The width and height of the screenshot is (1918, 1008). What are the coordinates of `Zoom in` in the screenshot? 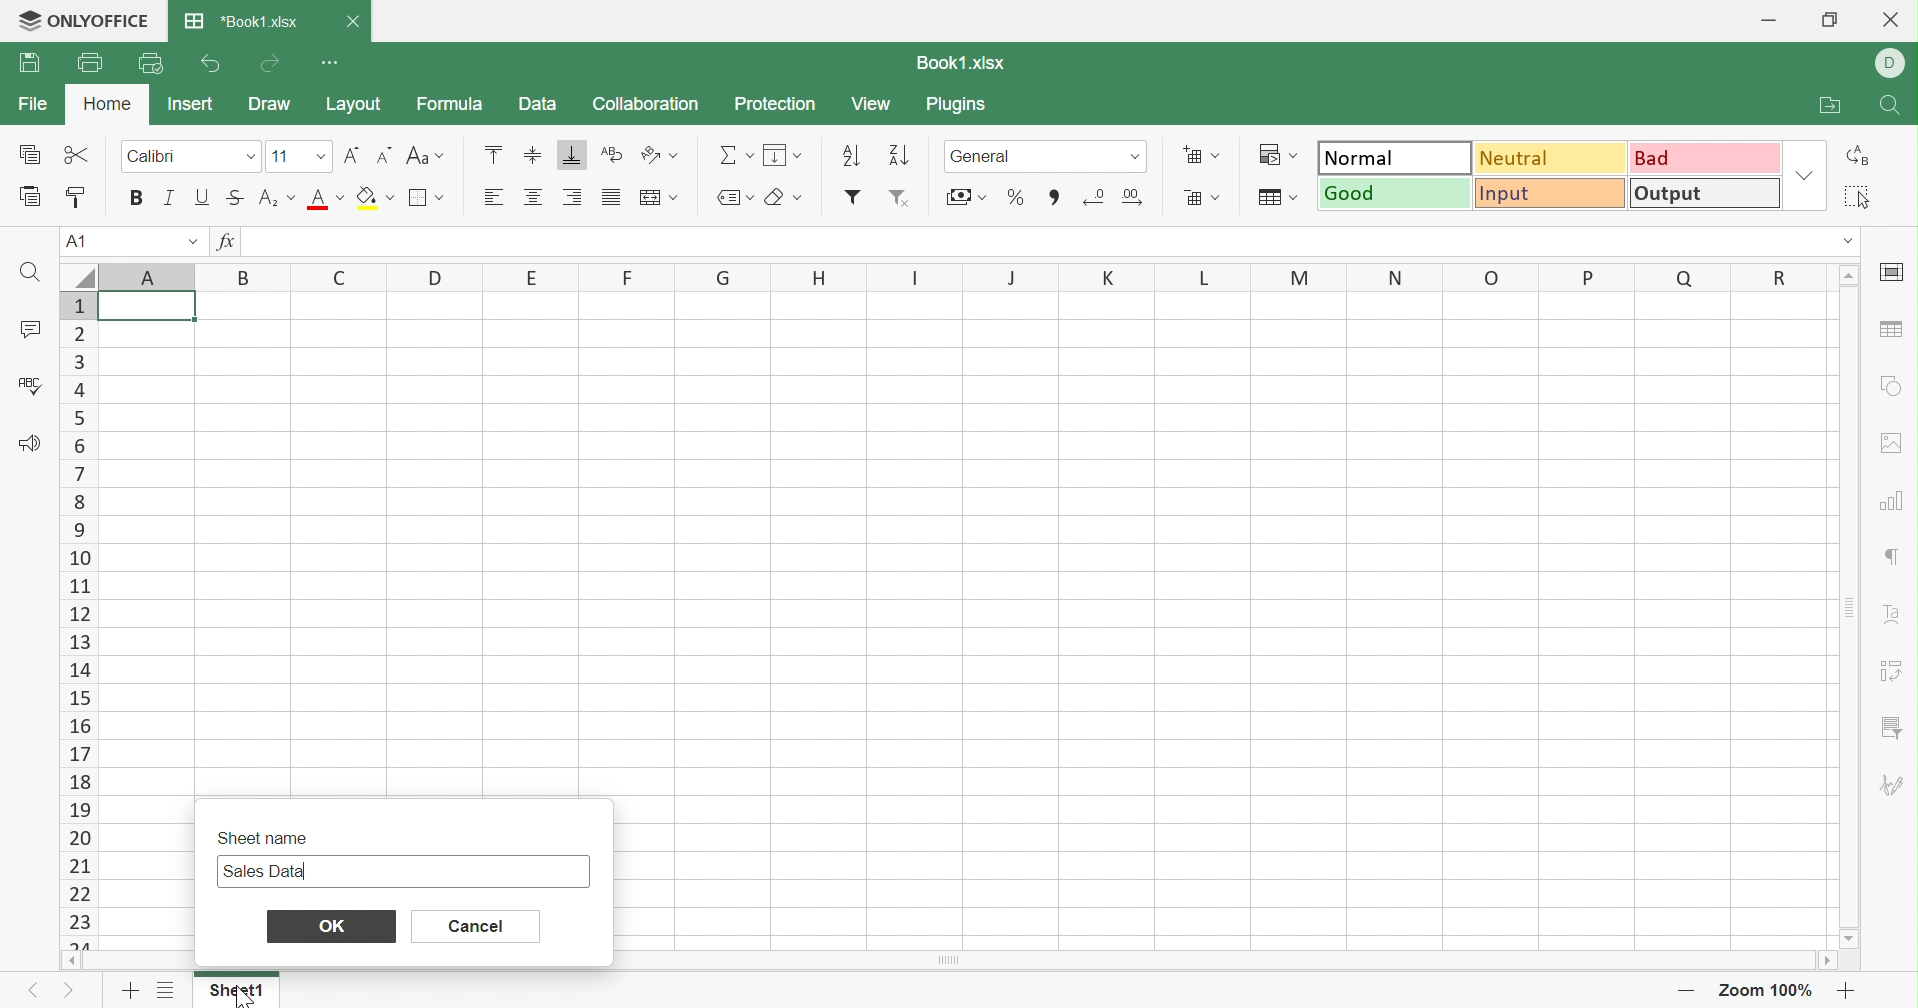 It's located at (1849, 989).